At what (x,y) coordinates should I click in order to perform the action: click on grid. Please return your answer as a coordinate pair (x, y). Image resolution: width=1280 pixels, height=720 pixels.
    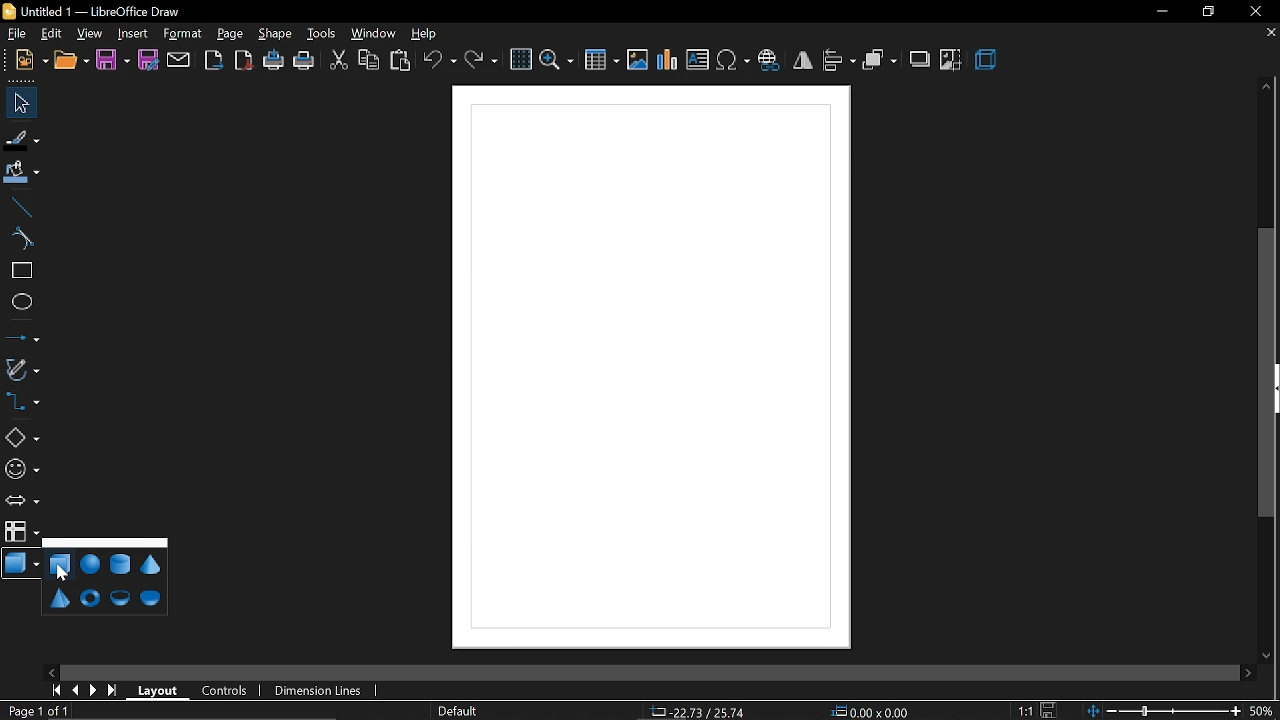
    Looking at the image, I should click on (521, 60).